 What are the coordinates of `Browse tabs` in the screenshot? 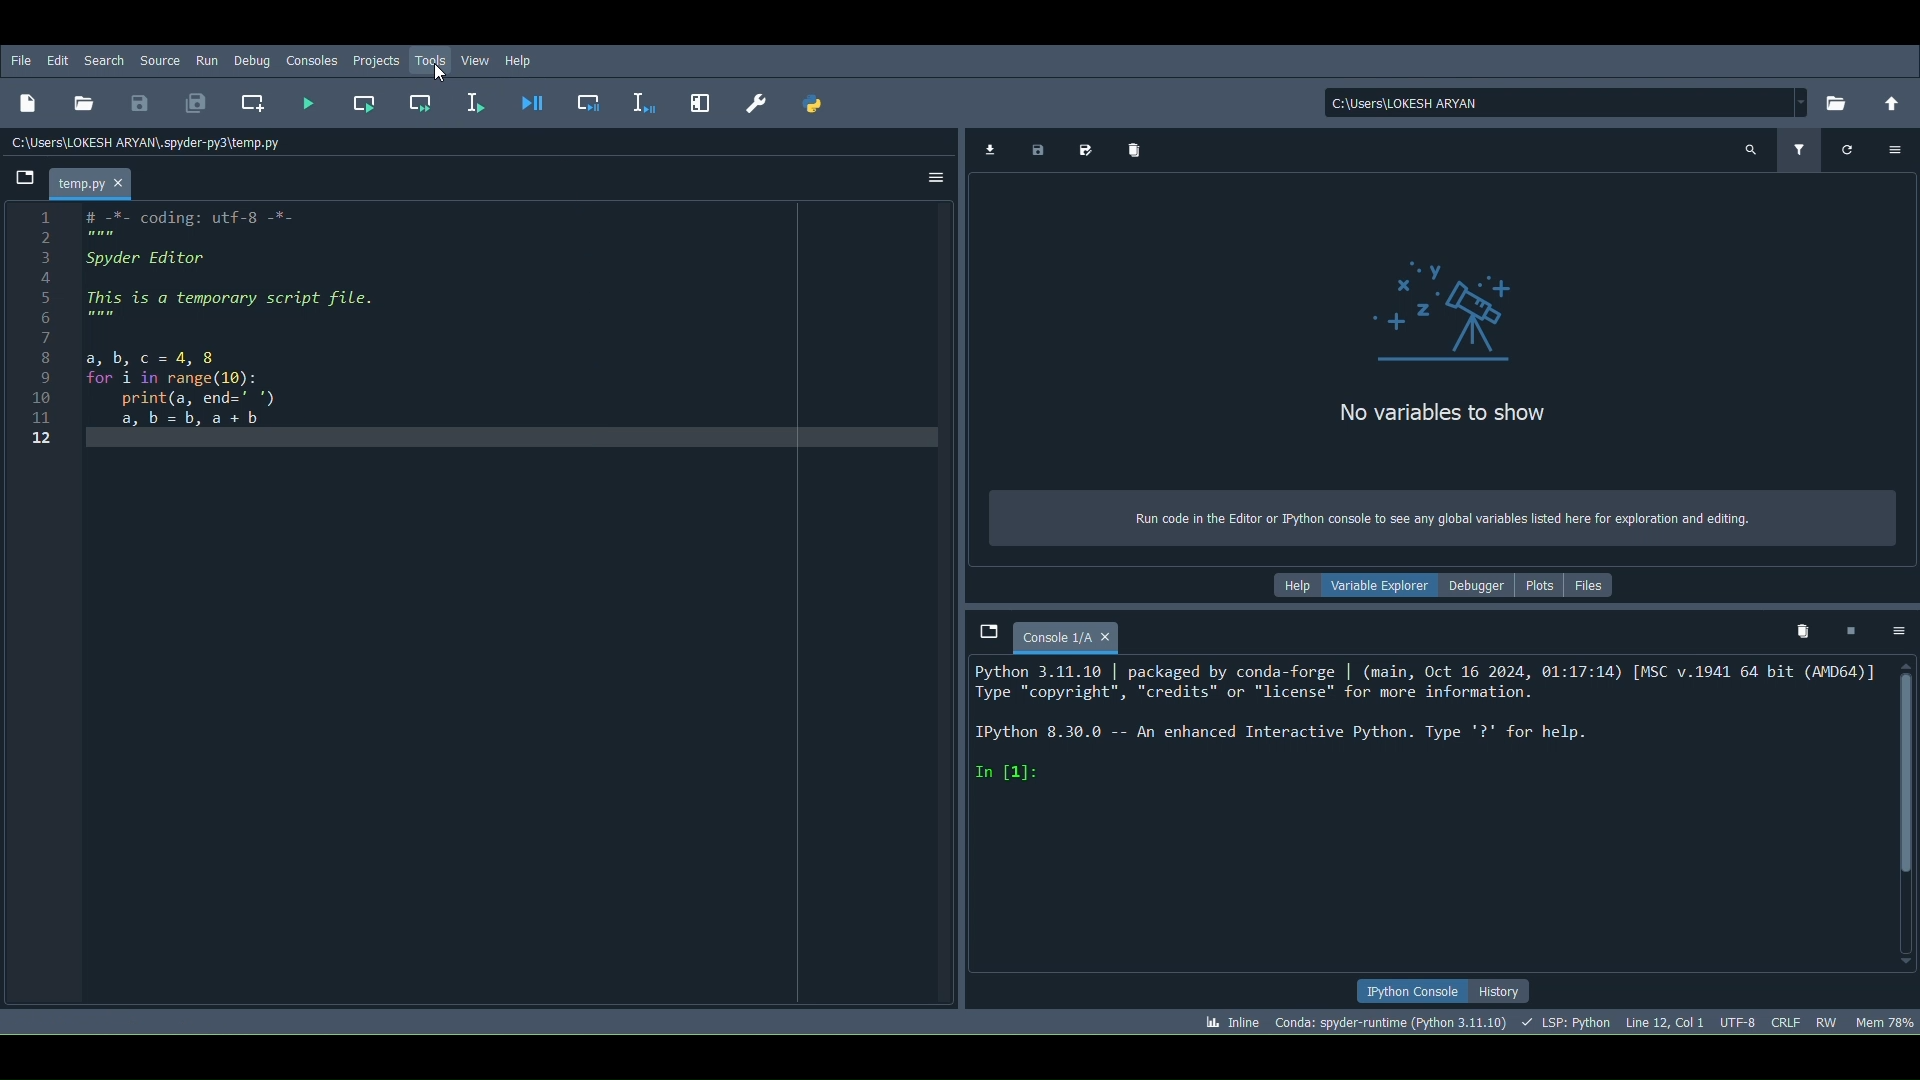 It's located at (21, 182).